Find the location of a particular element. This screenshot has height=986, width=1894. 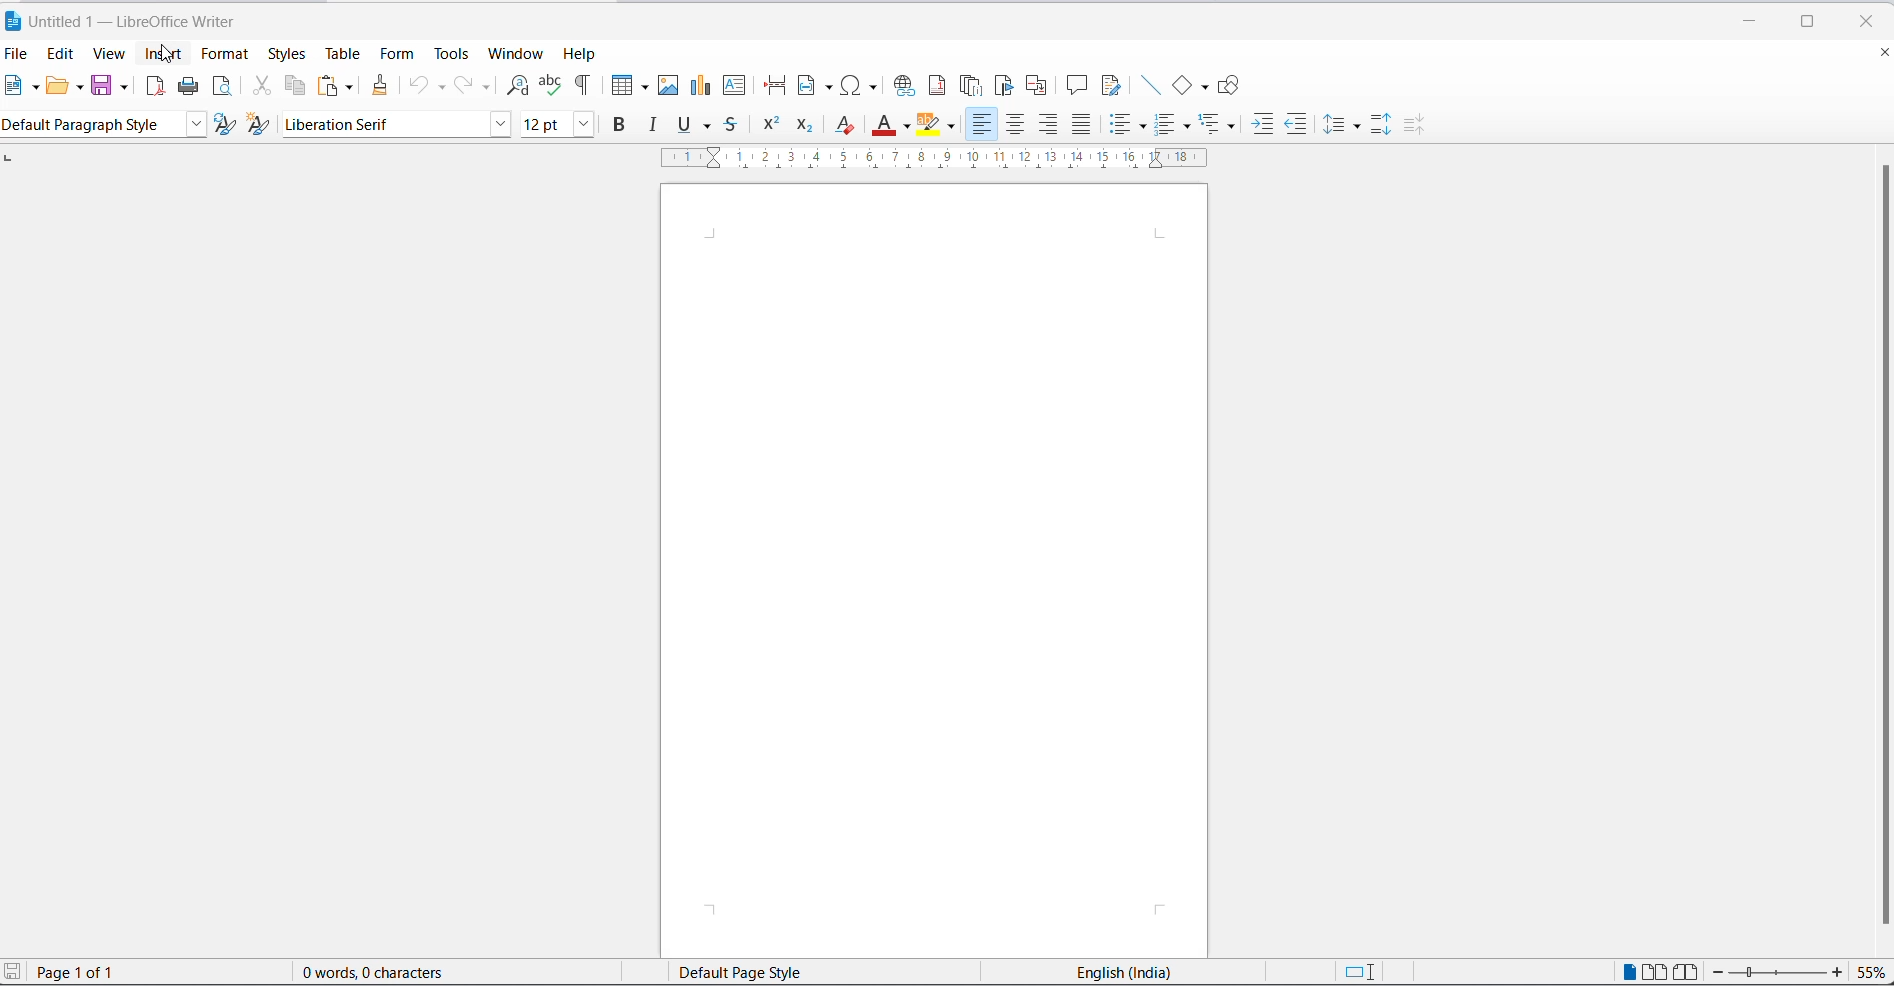

print preview is located at coordinates (222, 88).